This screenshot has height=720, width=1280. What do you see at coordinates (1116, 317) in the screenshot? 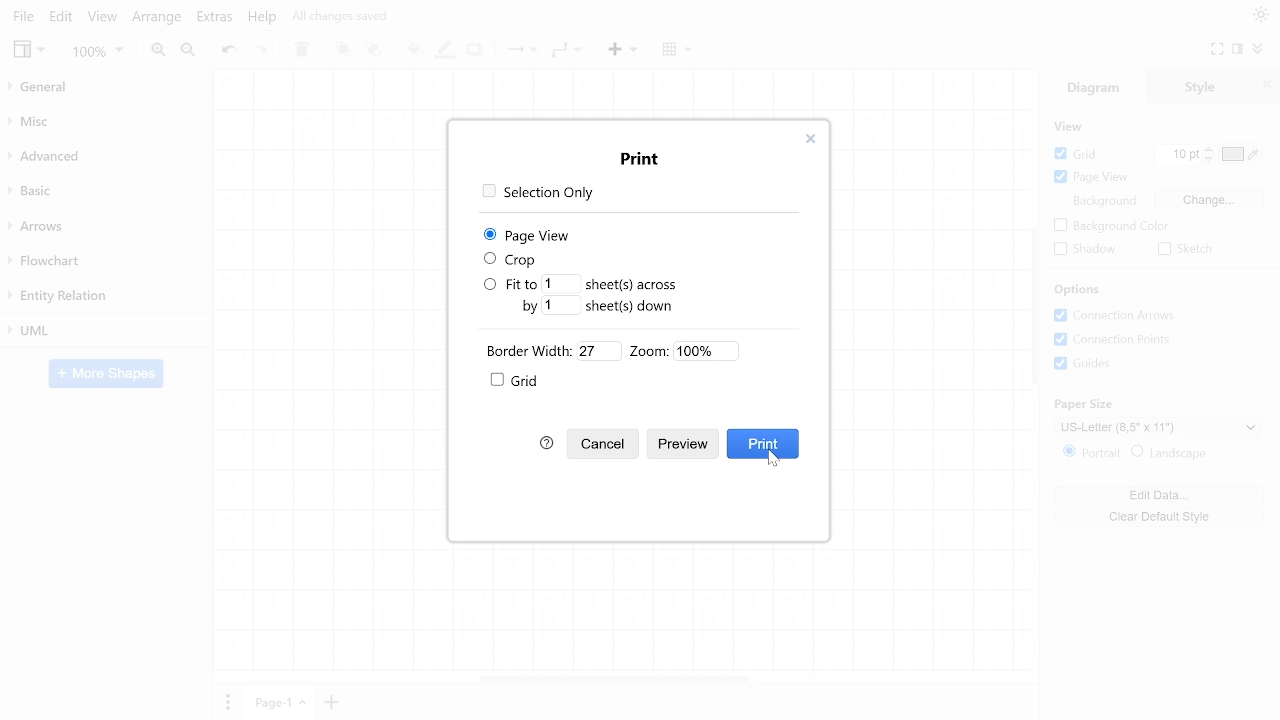
I see `COnnection arrows` at bounding box center [1116, 317].